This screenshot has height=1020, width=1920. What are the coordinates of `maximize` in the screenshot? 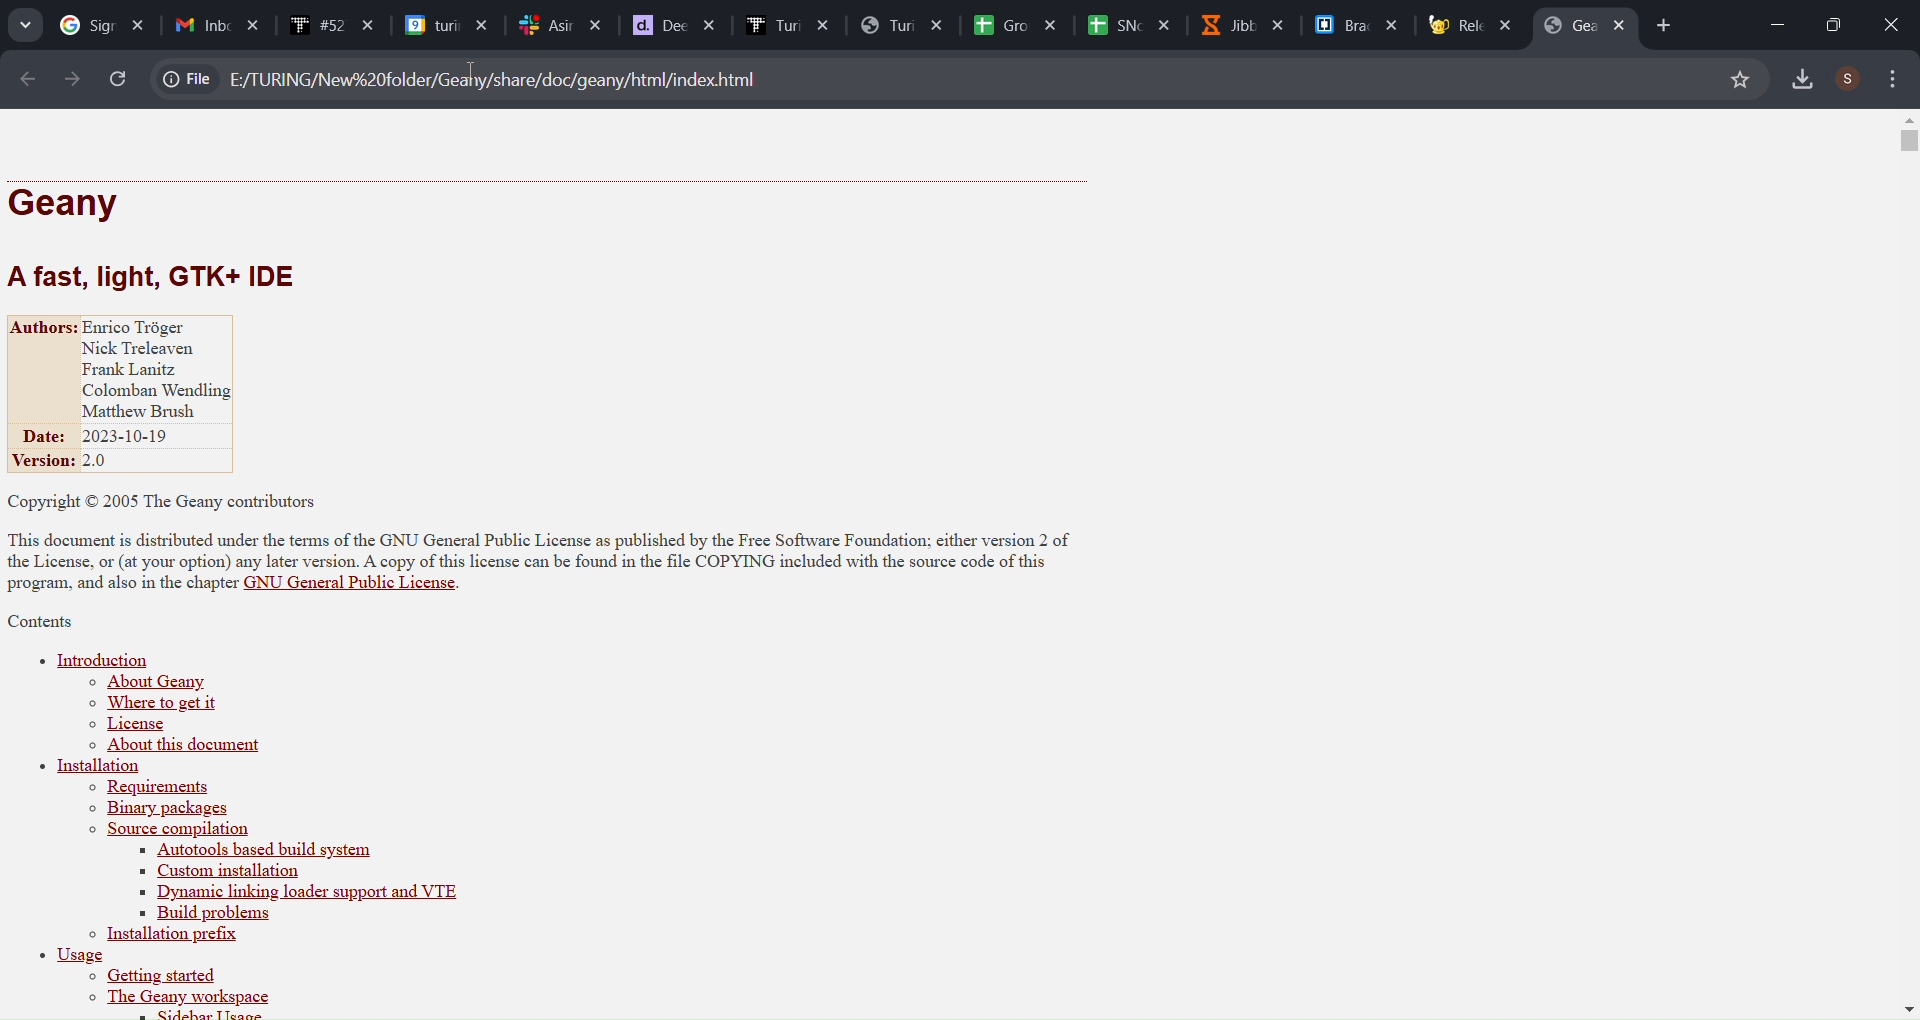 It's located at (1825, 24).